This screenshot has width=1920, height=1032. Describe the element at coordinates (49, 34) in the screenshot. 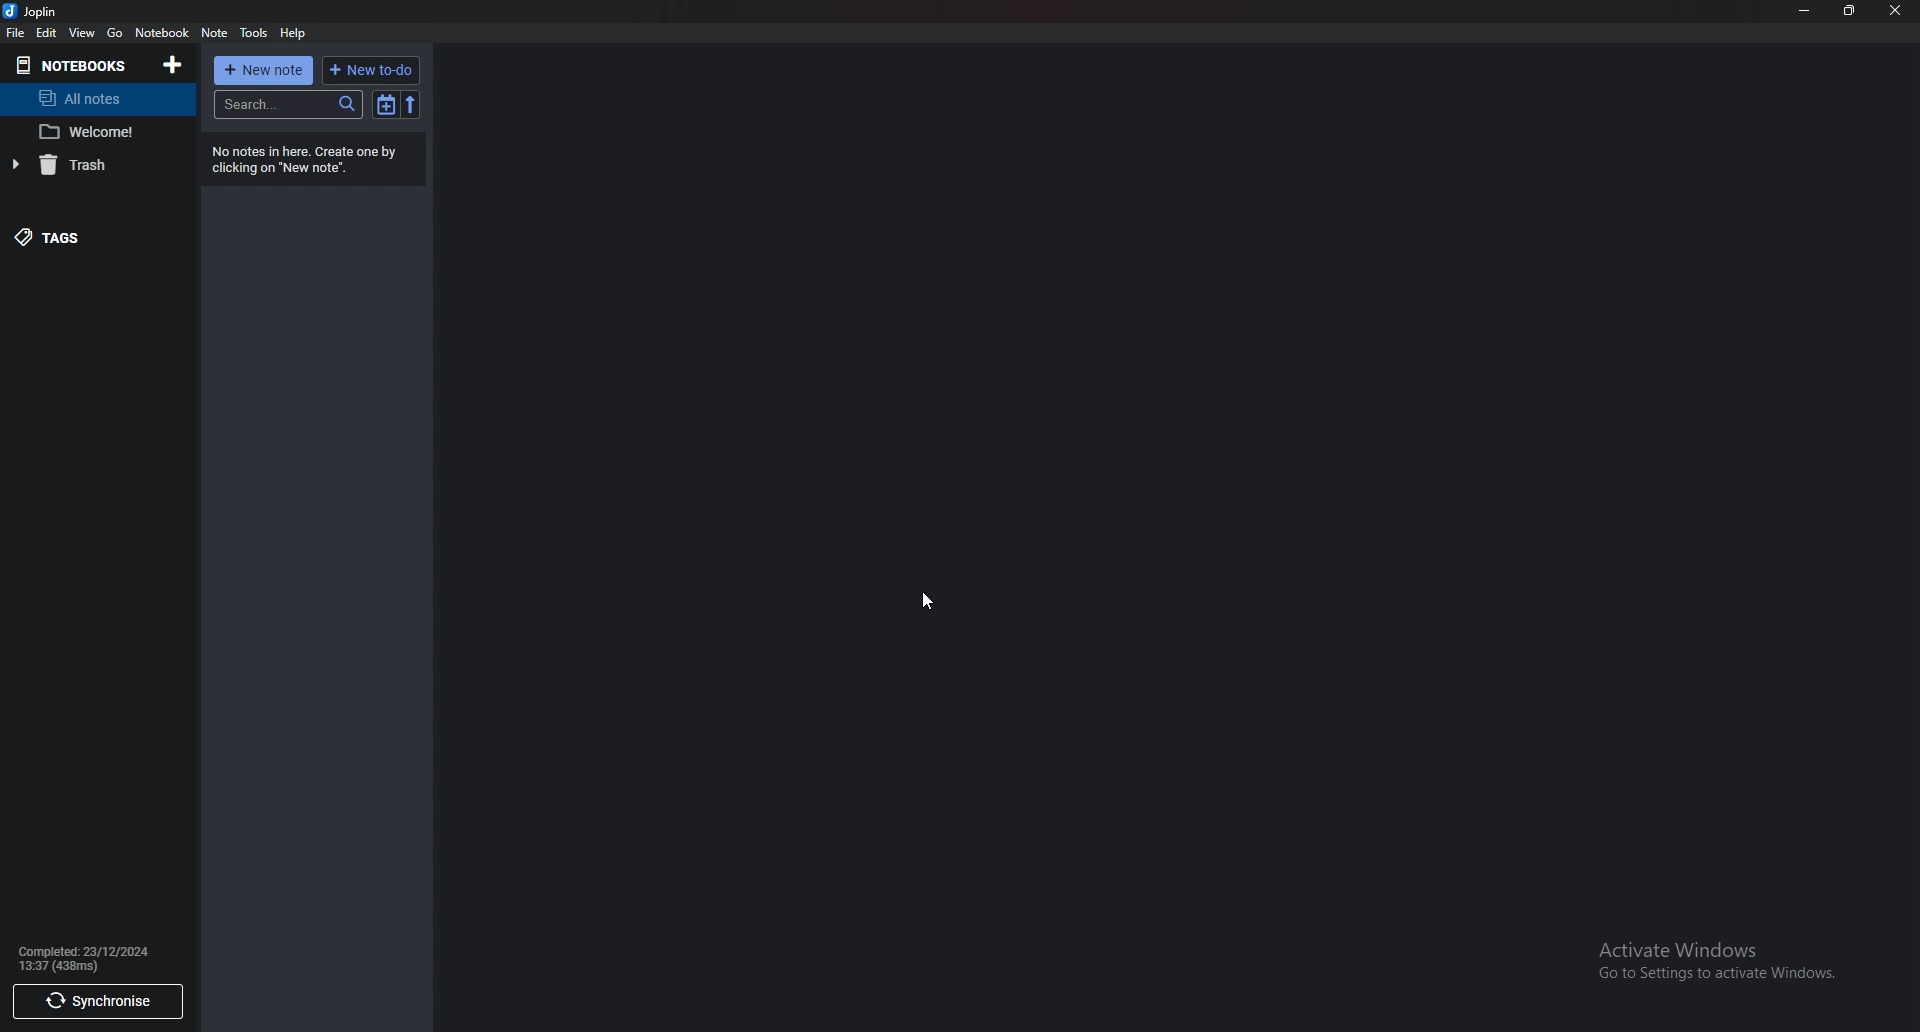

I see `Edit` at that location.